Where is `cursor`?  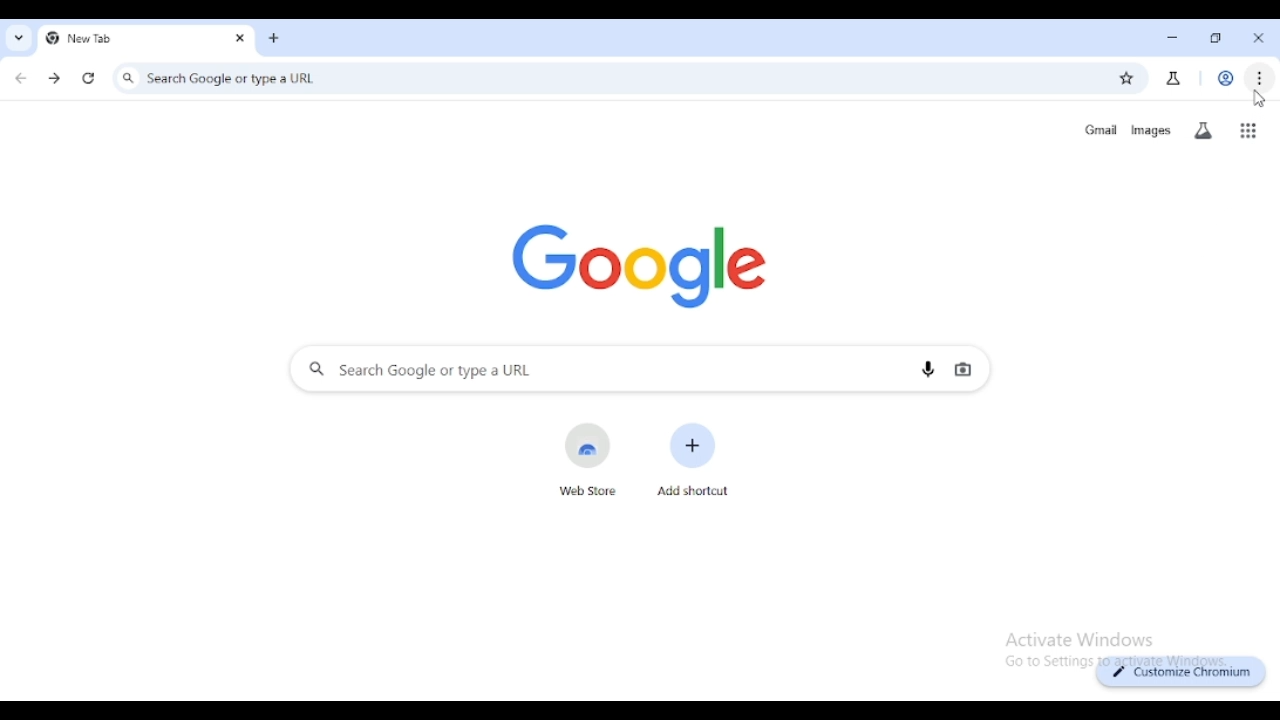 cursor is located at coordinates (1258, 98).